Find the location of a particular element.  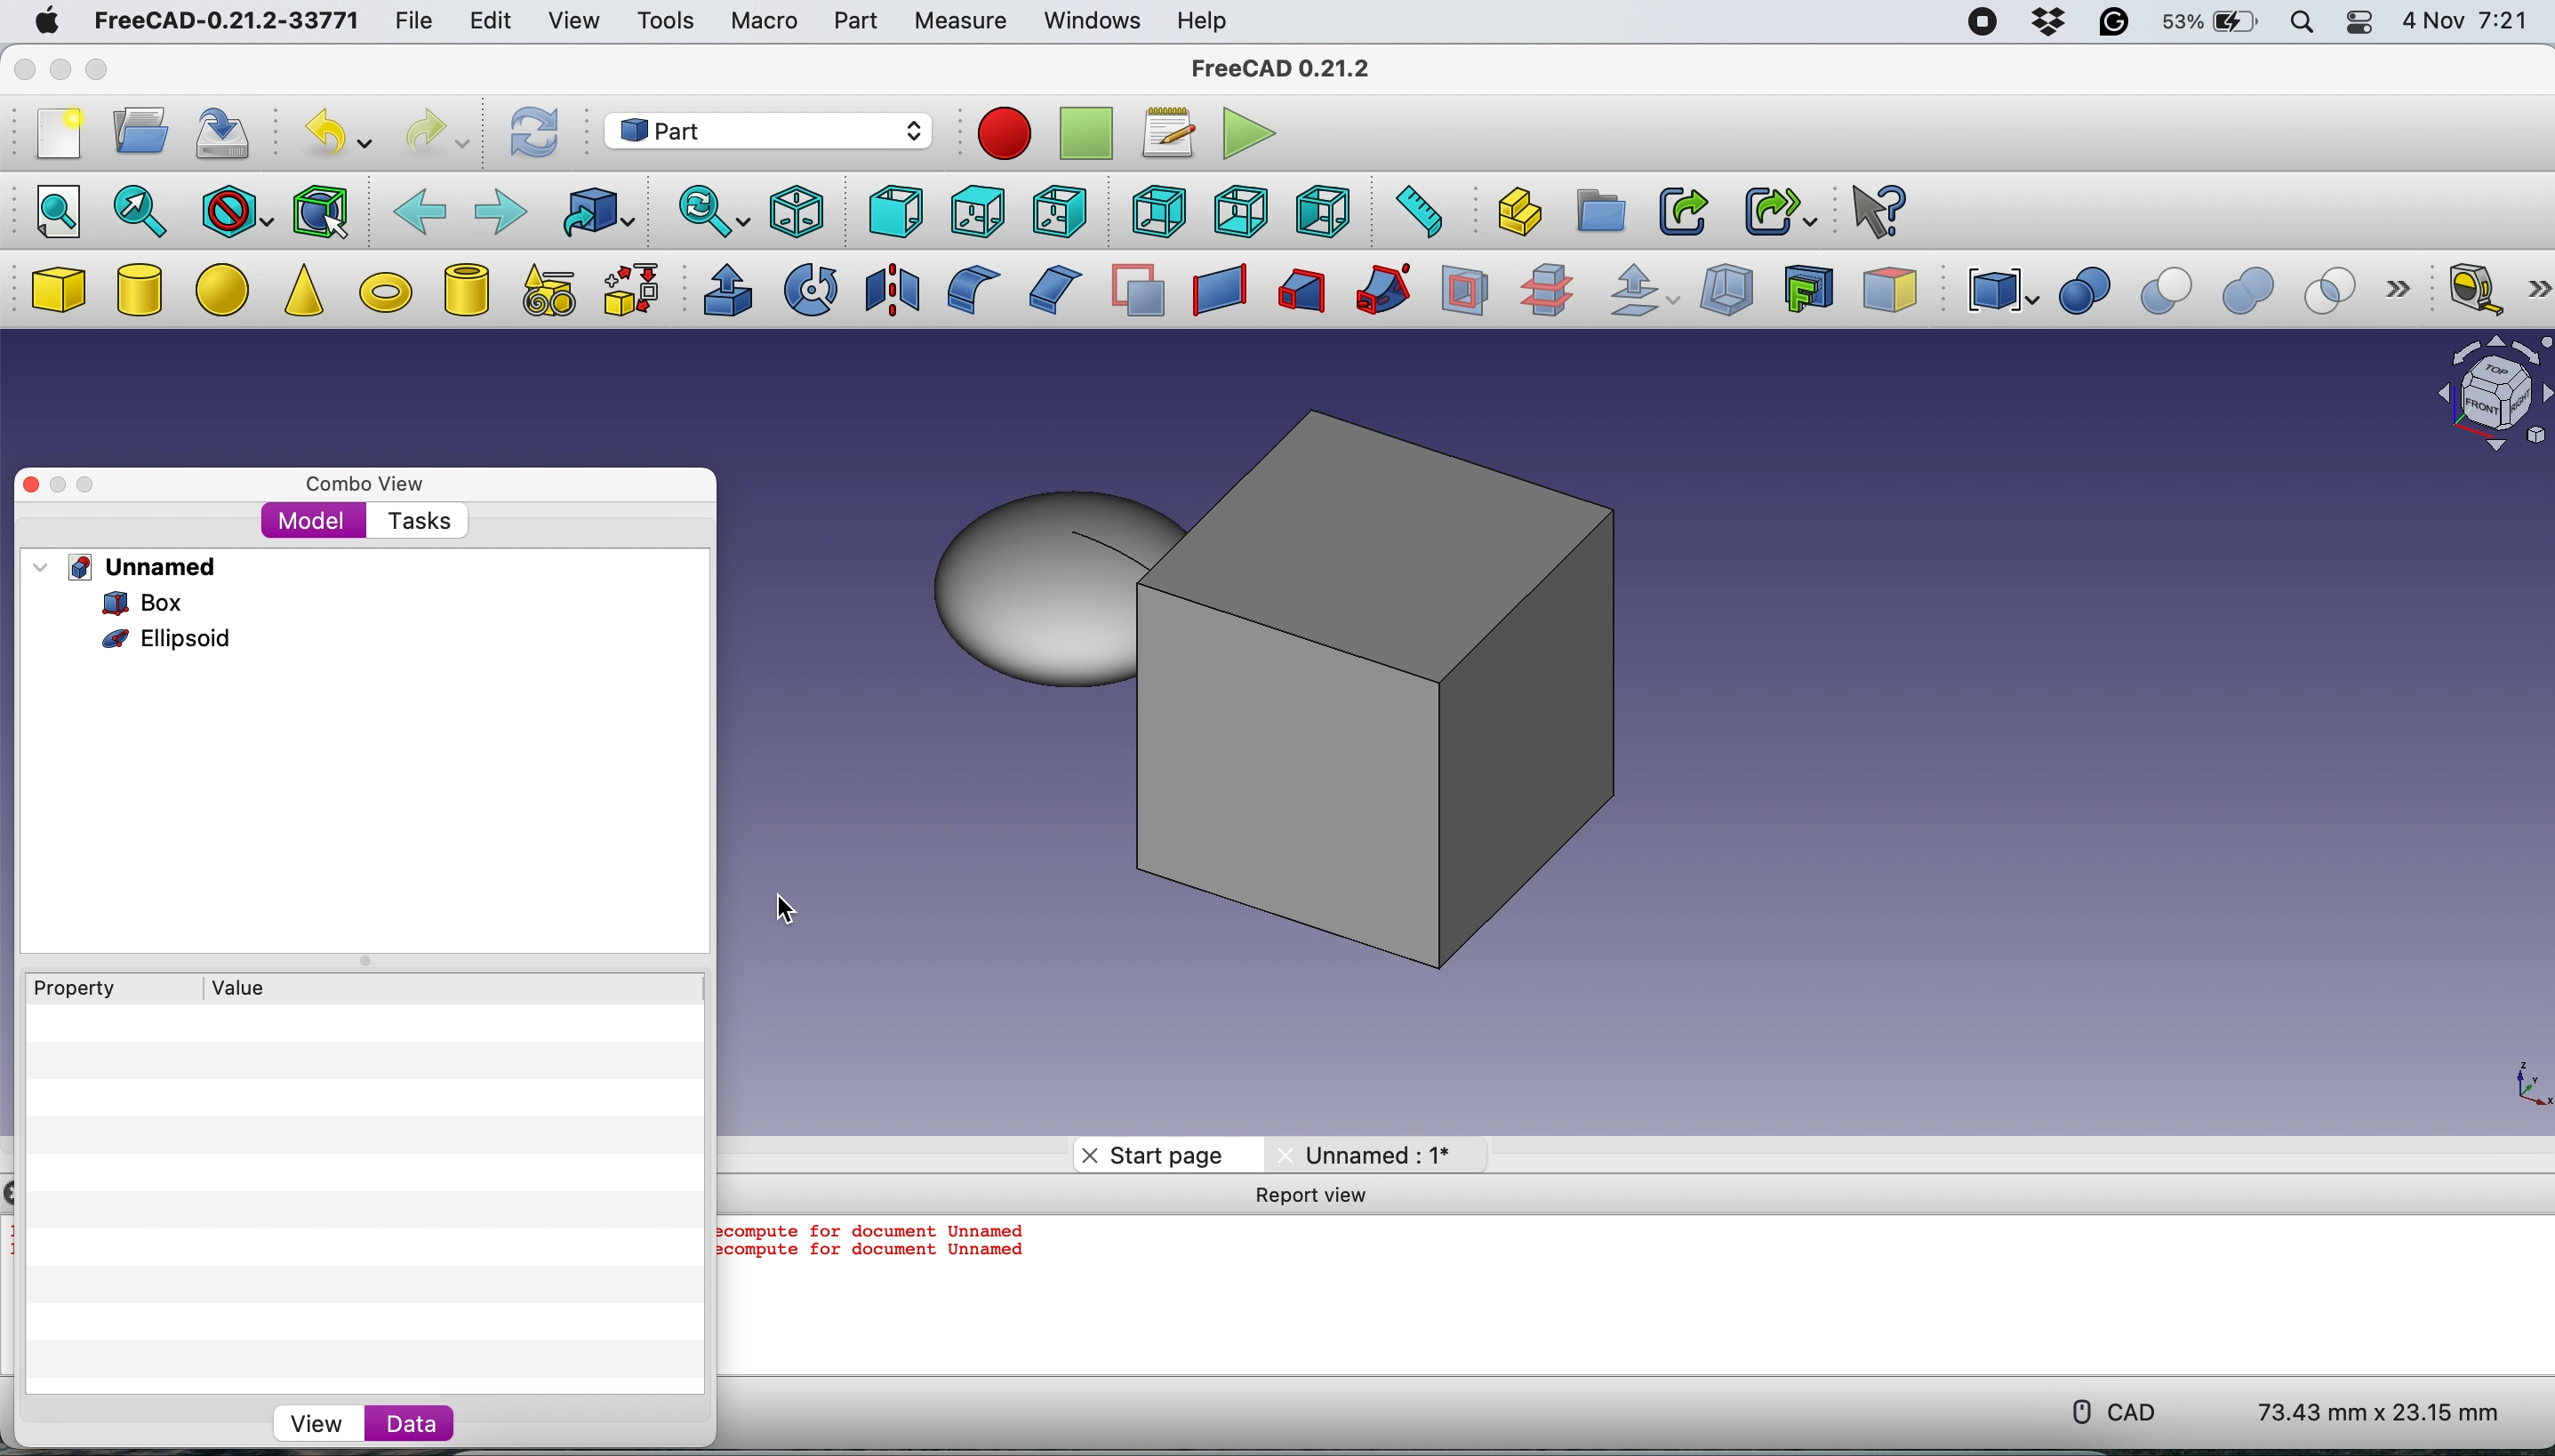

cursor is located at coordinates (792, 915).